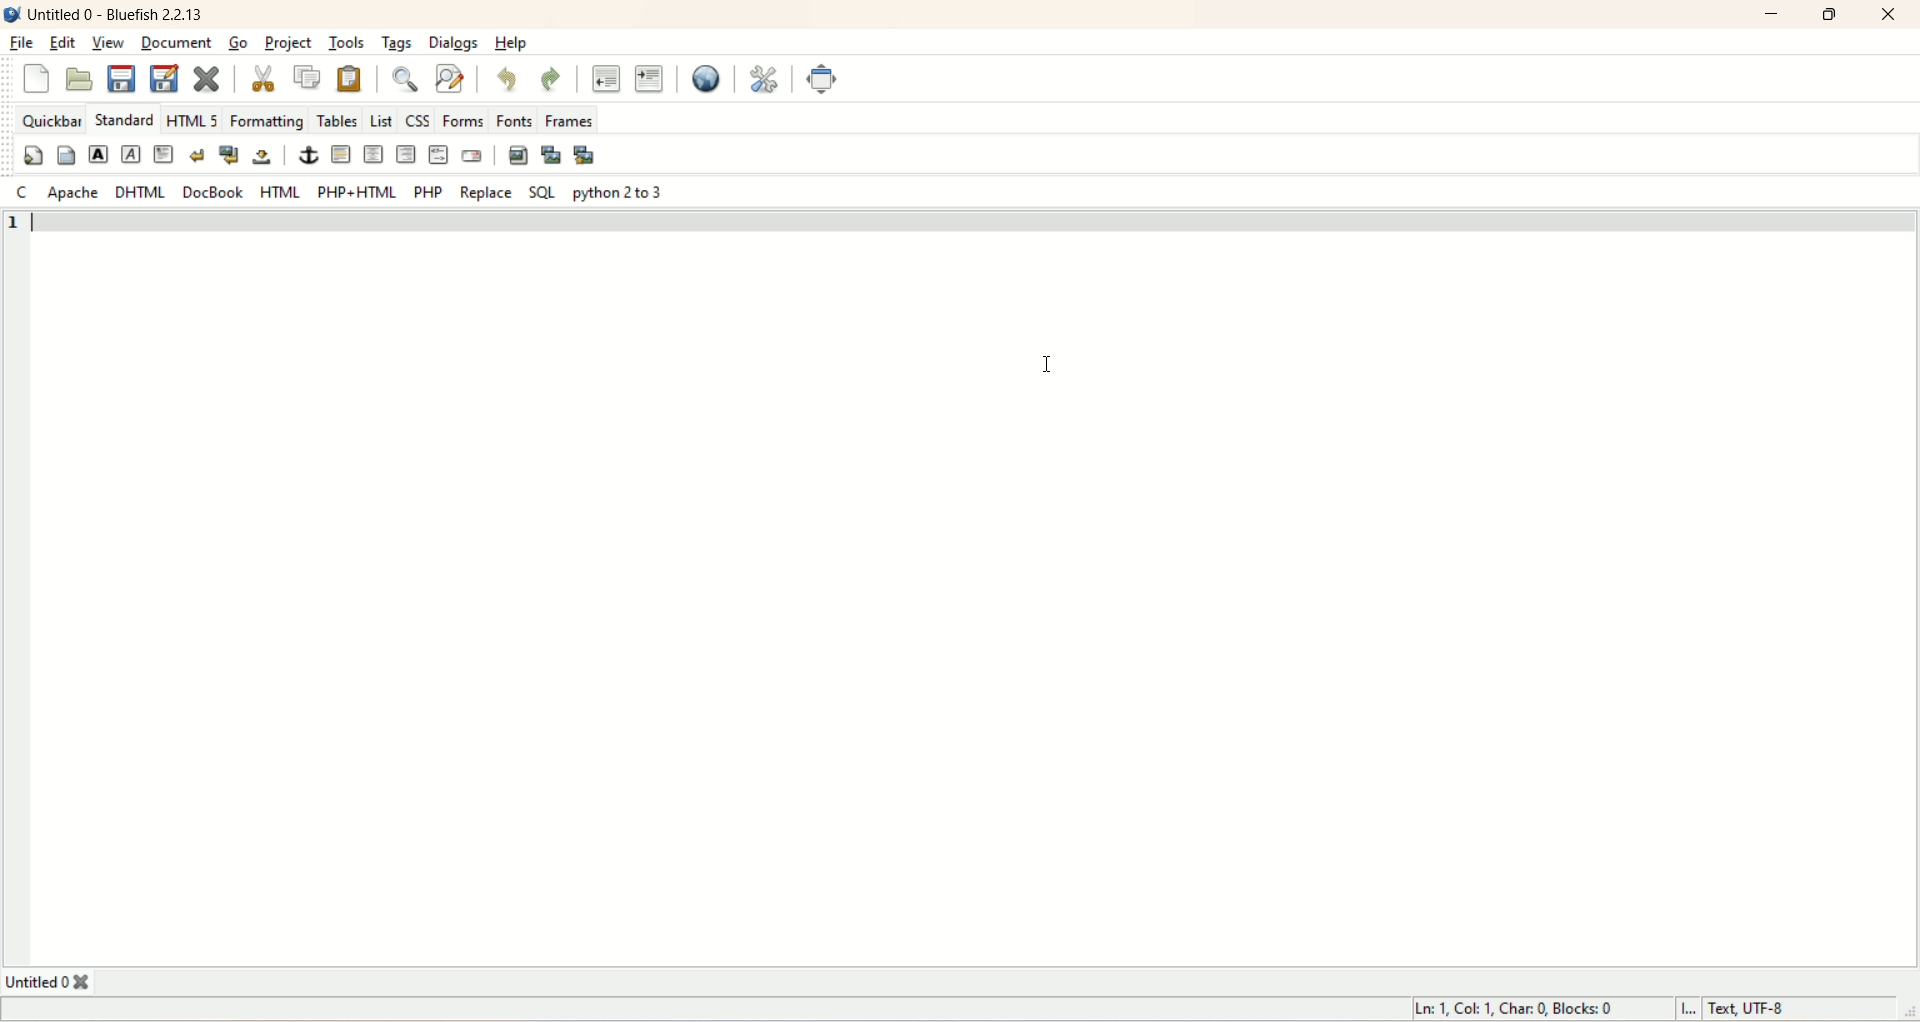 The height and width of the screenshot is (1022, 1920). What do you see at coordinates (196, 156) in the screenshot?
I see `break` at bounding box center [196, 156].